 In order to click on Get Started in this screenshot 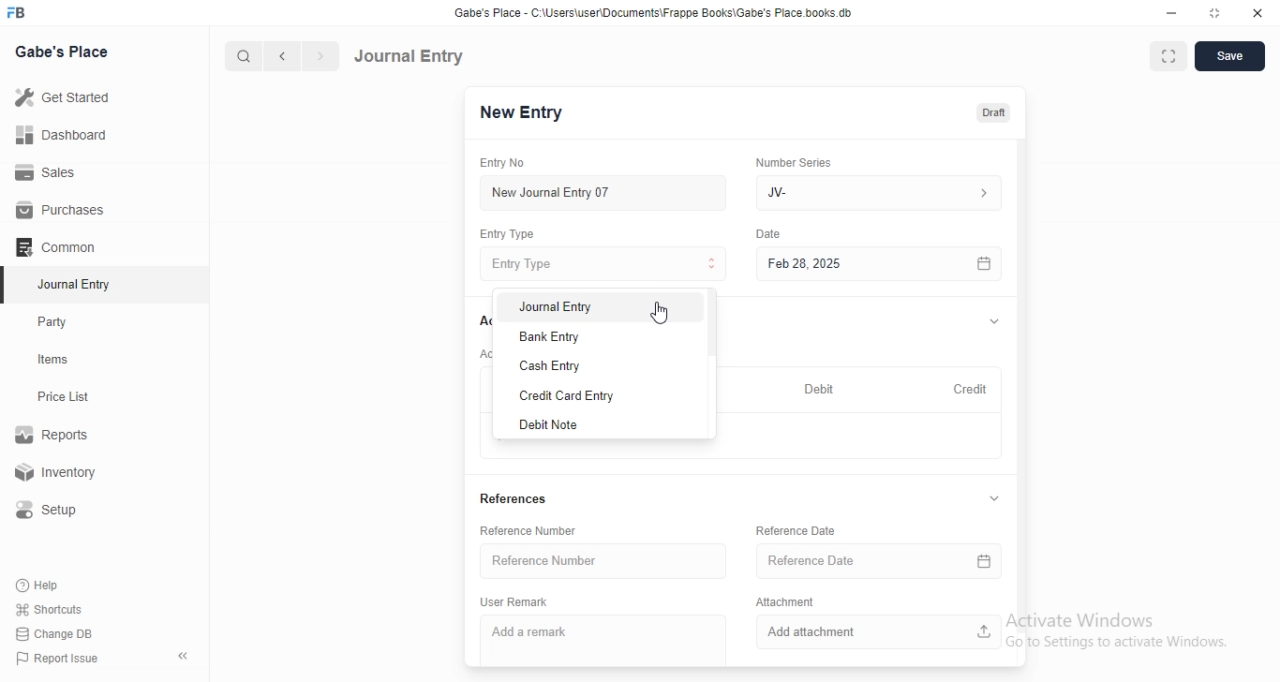, I will do `click(61, 99)`.